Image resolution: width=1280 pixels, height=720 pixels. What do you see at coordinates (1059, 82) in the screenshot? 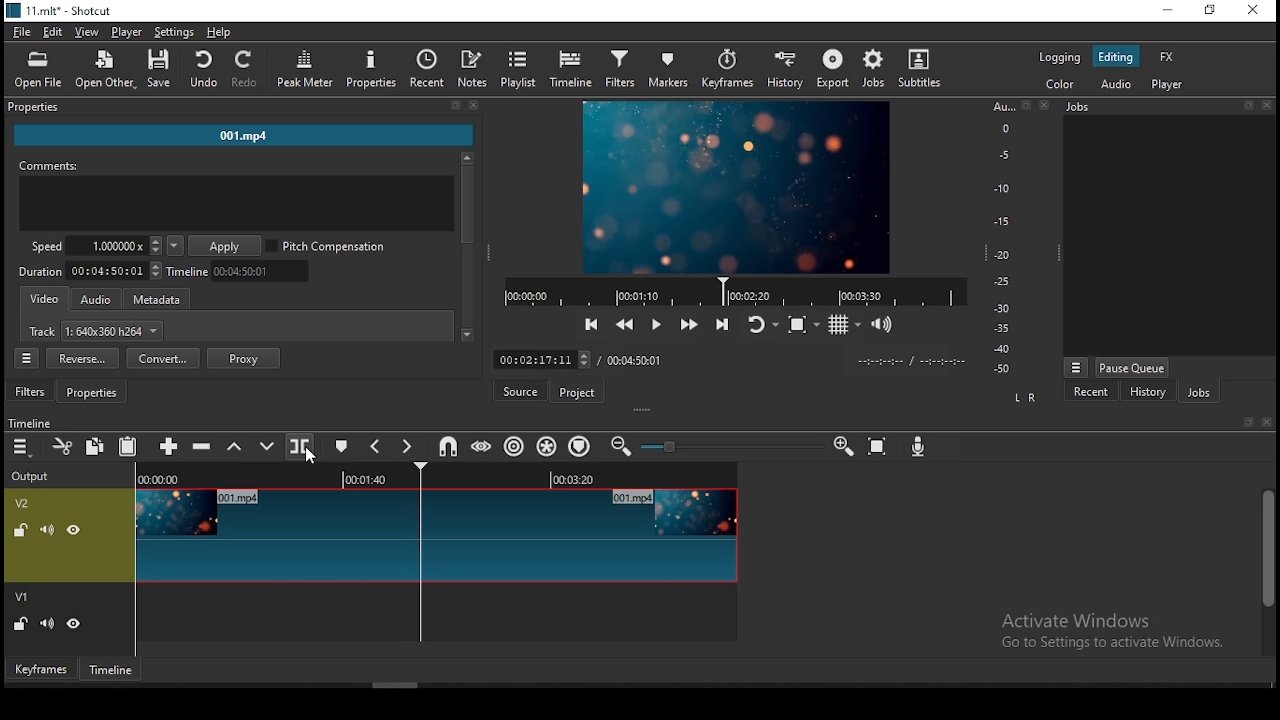
I see `color` at bounding box center [1059, 82].